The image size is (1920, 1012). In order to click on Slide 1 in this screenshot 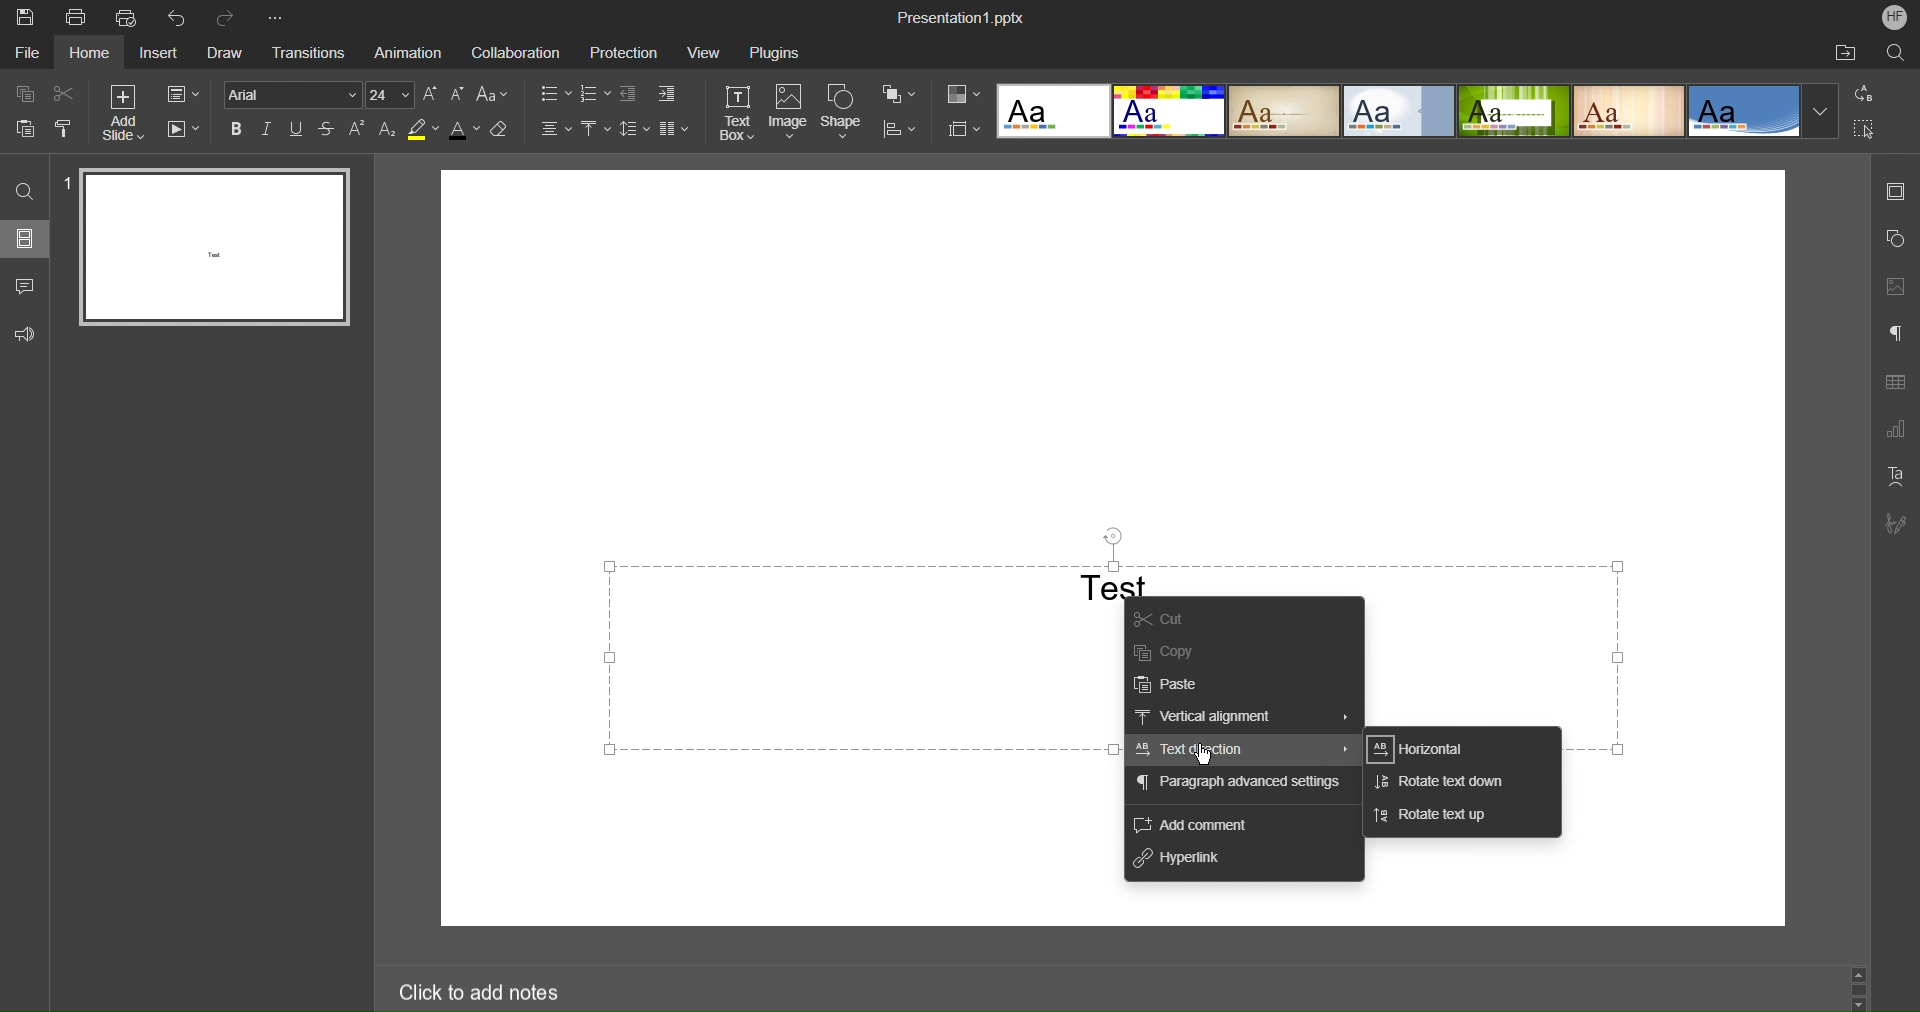, I will do `click(210, 246)`.